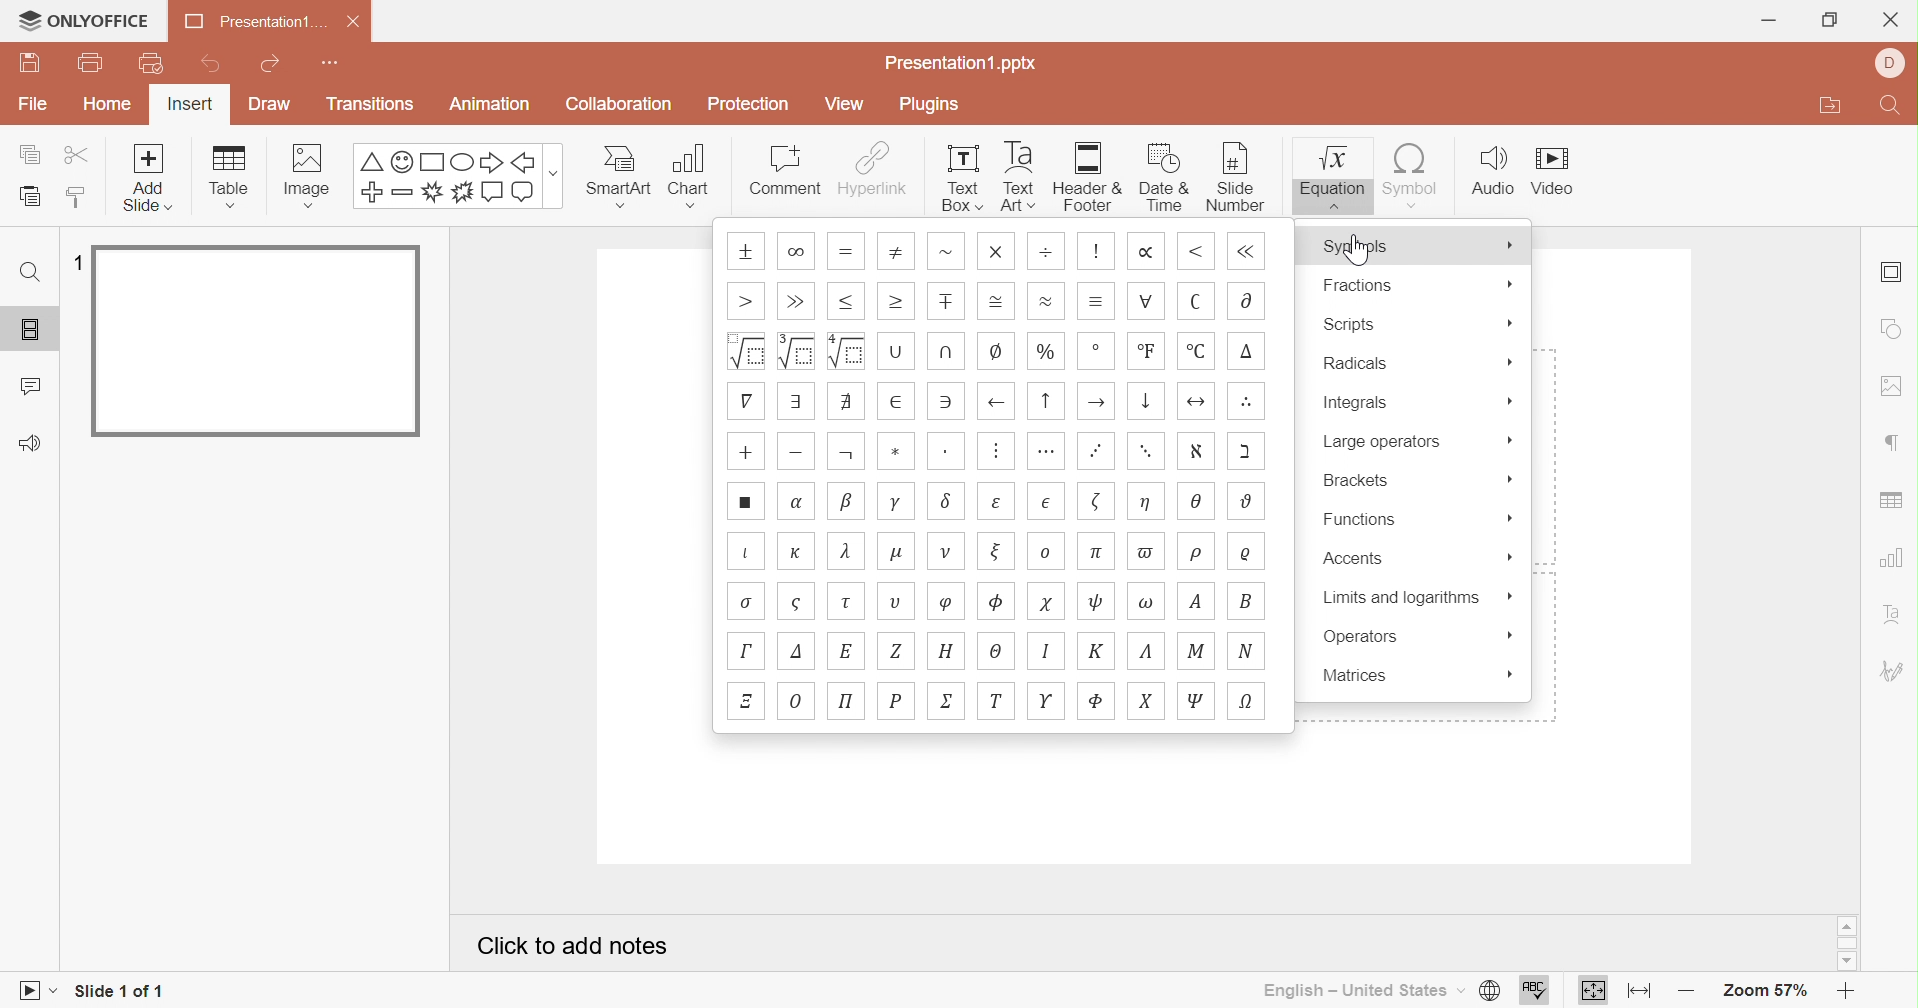  Describe the element at coordinates (1420, 322) in the screenshot. I see `Scripts` at that location.